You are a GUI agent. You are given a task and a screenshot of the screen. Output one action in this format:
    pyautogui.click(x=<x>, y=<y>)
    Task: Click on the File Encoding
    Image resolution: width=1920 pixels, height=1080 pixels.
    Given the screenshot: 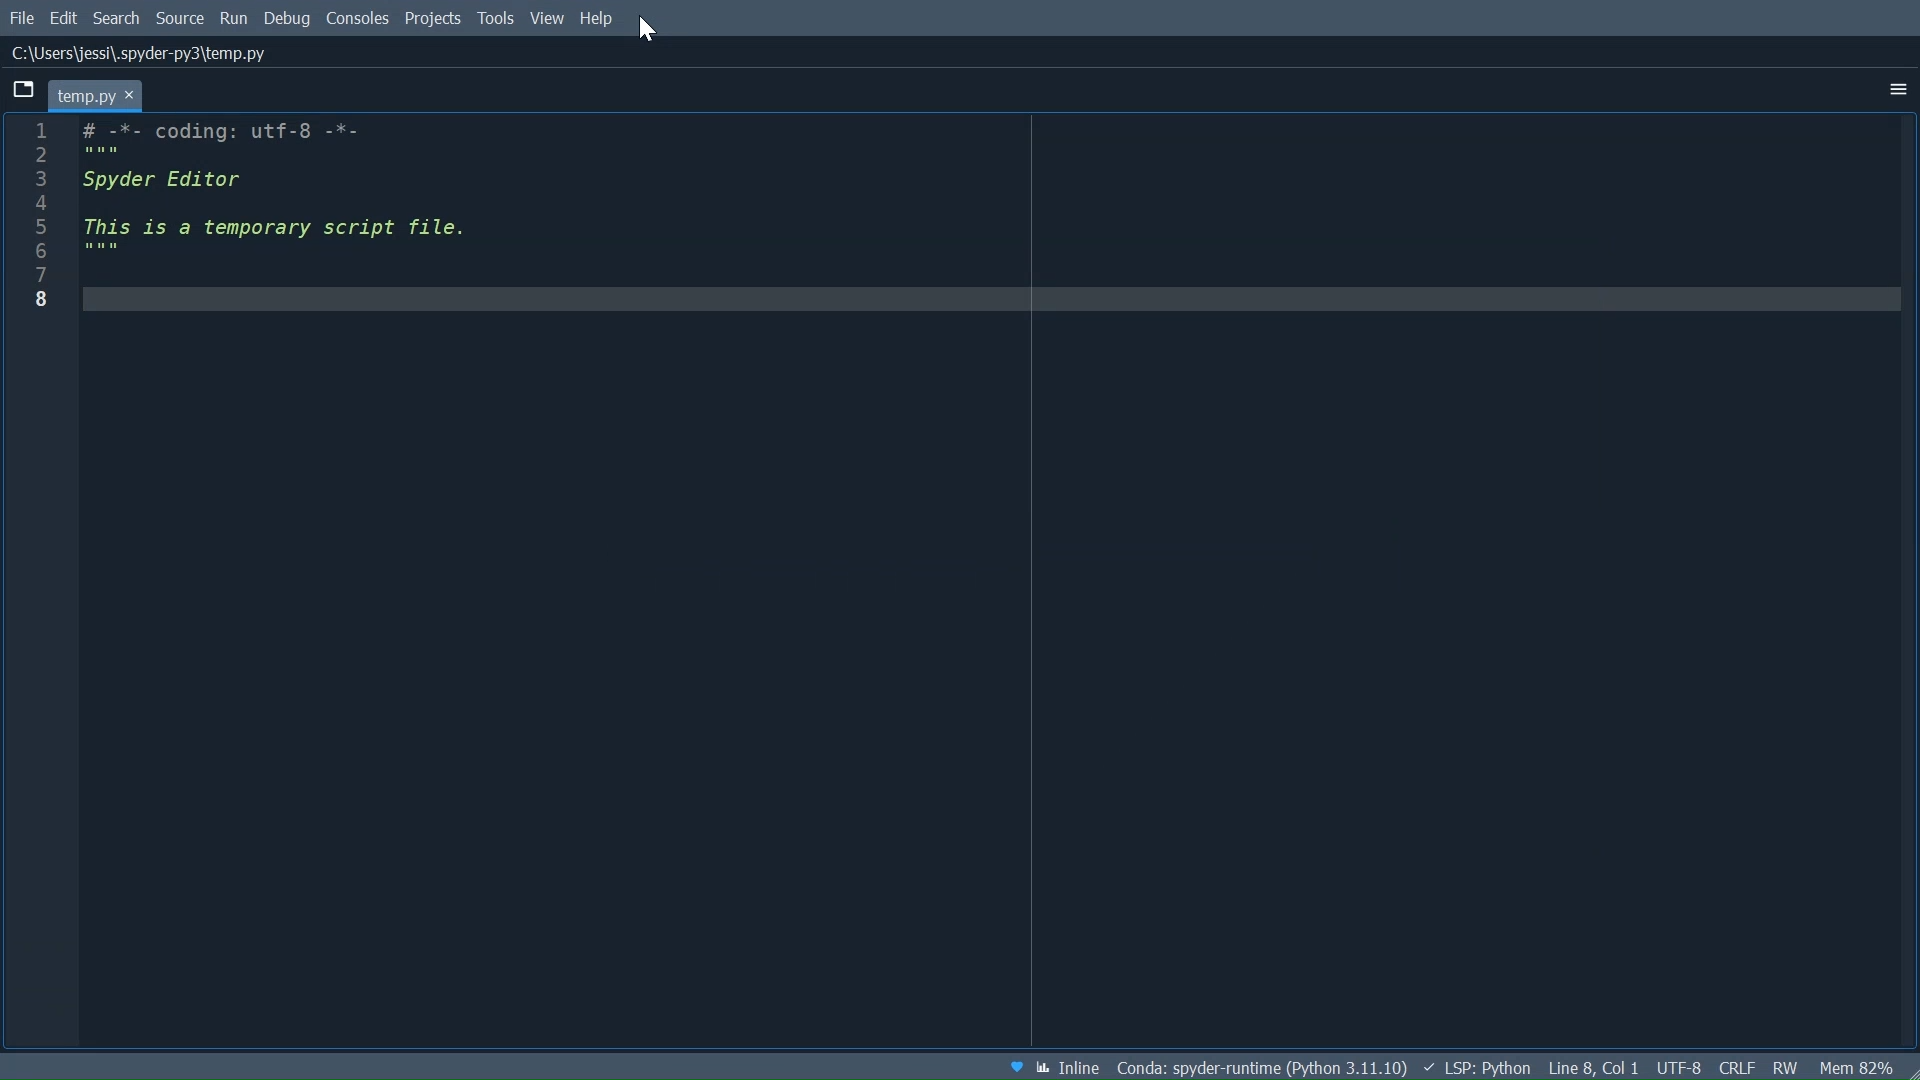 What is the action you would take?
    pyautogui.click(x=1678, y=1067)
    